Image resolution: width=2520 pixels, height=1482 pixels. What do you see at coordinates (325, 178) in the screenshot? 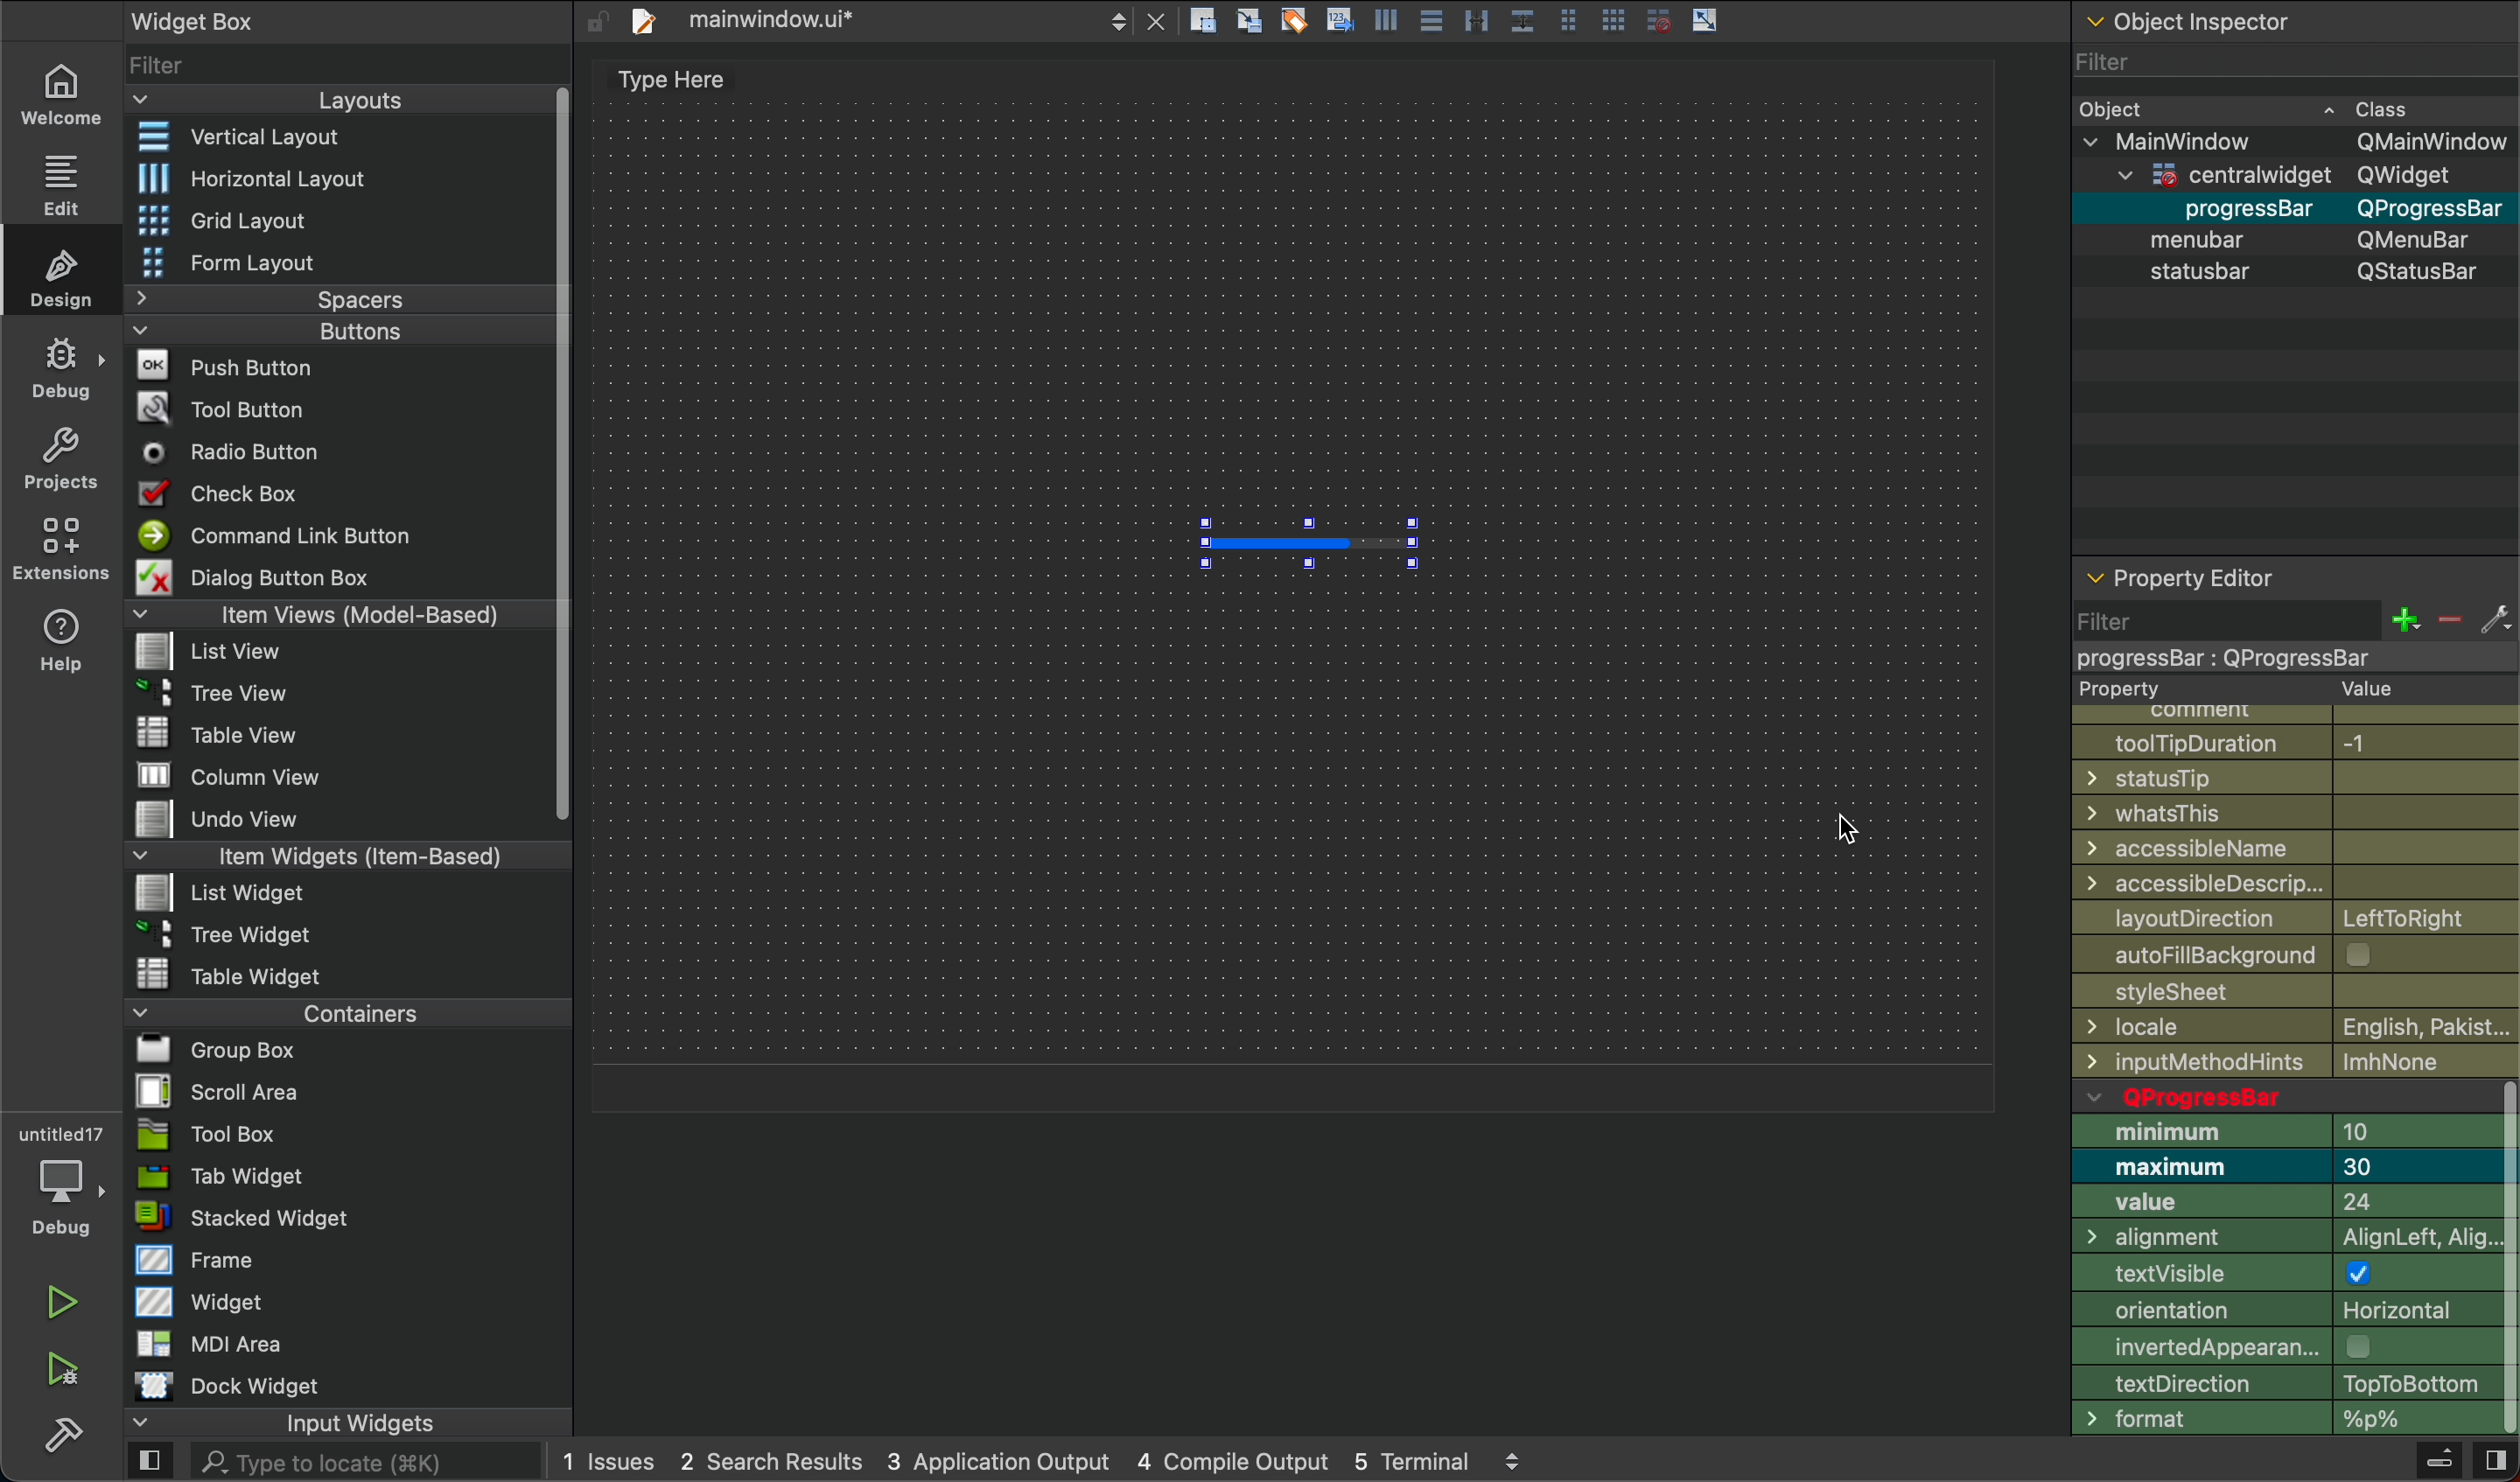
I see `Horizontal Layout` at bounding box center [325, 178].